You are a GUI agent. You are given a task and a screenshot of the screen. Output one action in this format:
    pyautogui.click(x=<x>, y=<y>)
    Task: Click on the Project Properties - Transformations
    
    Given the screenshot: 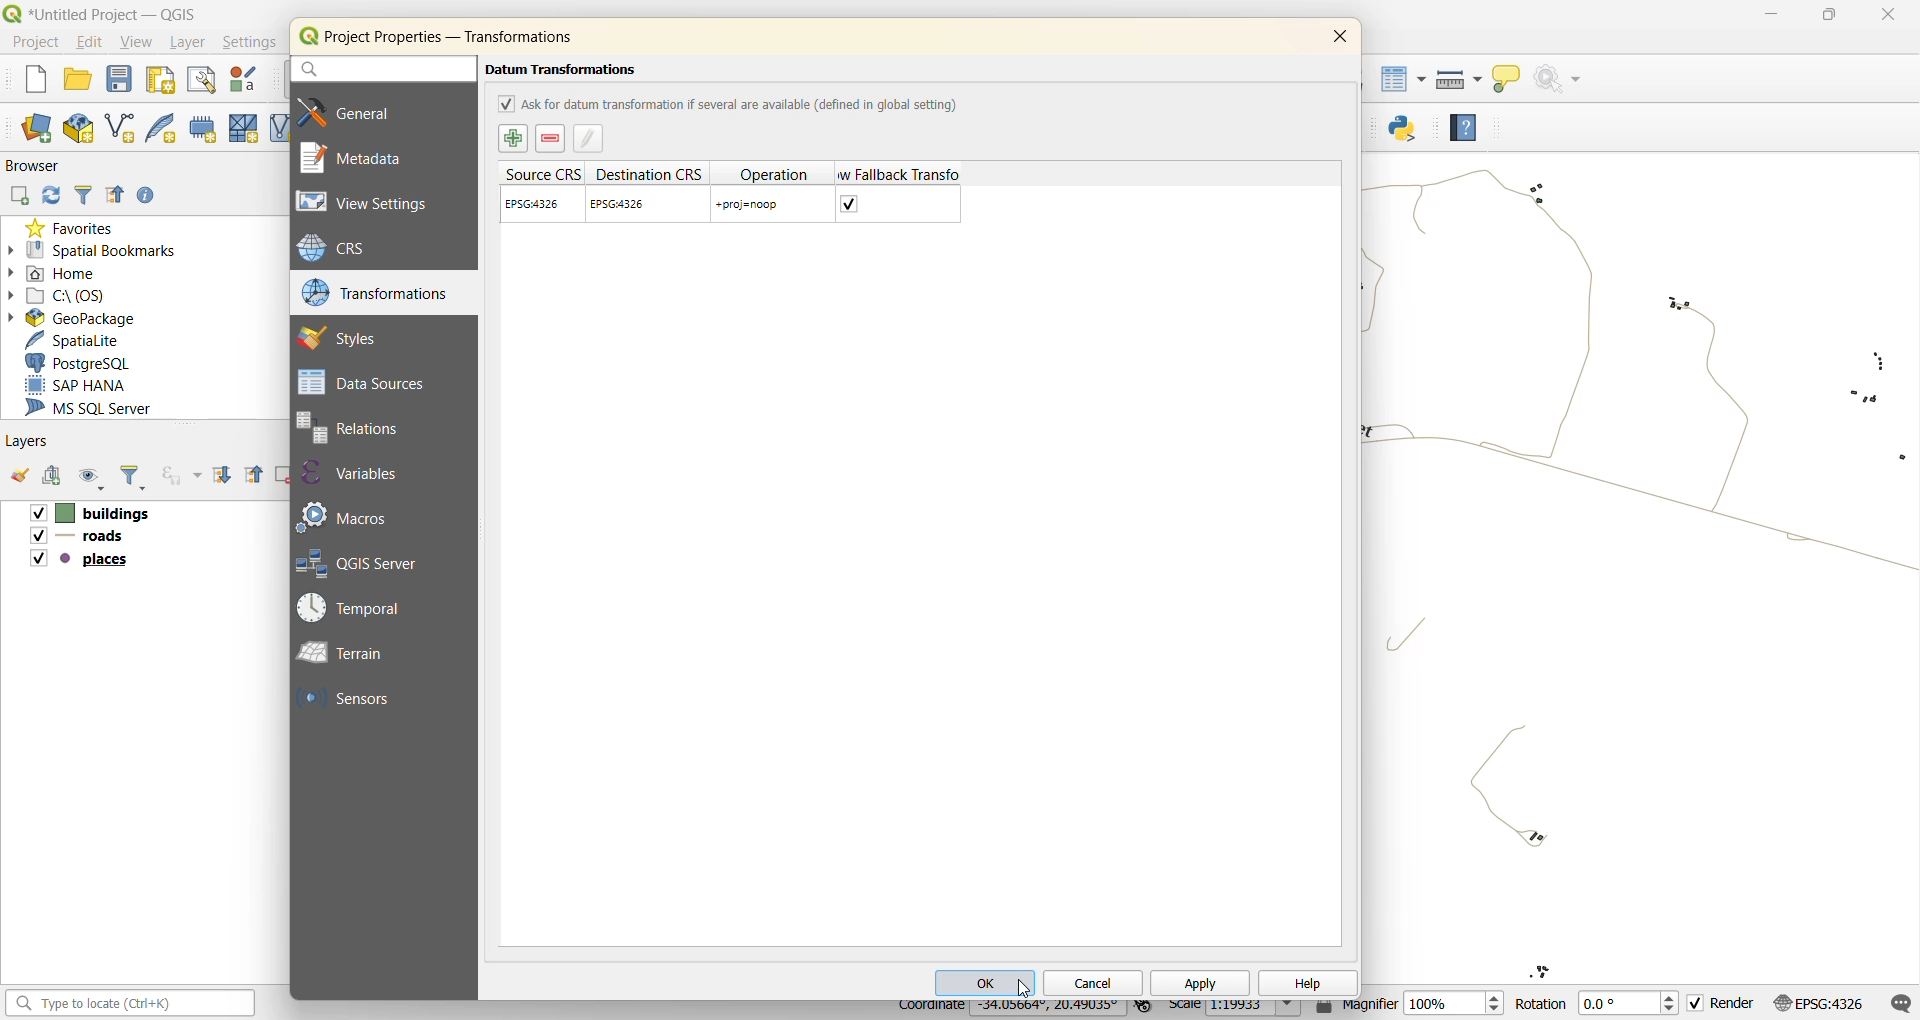 What is the action you would take?
    pyautogui.click(x=470, y=36)
    